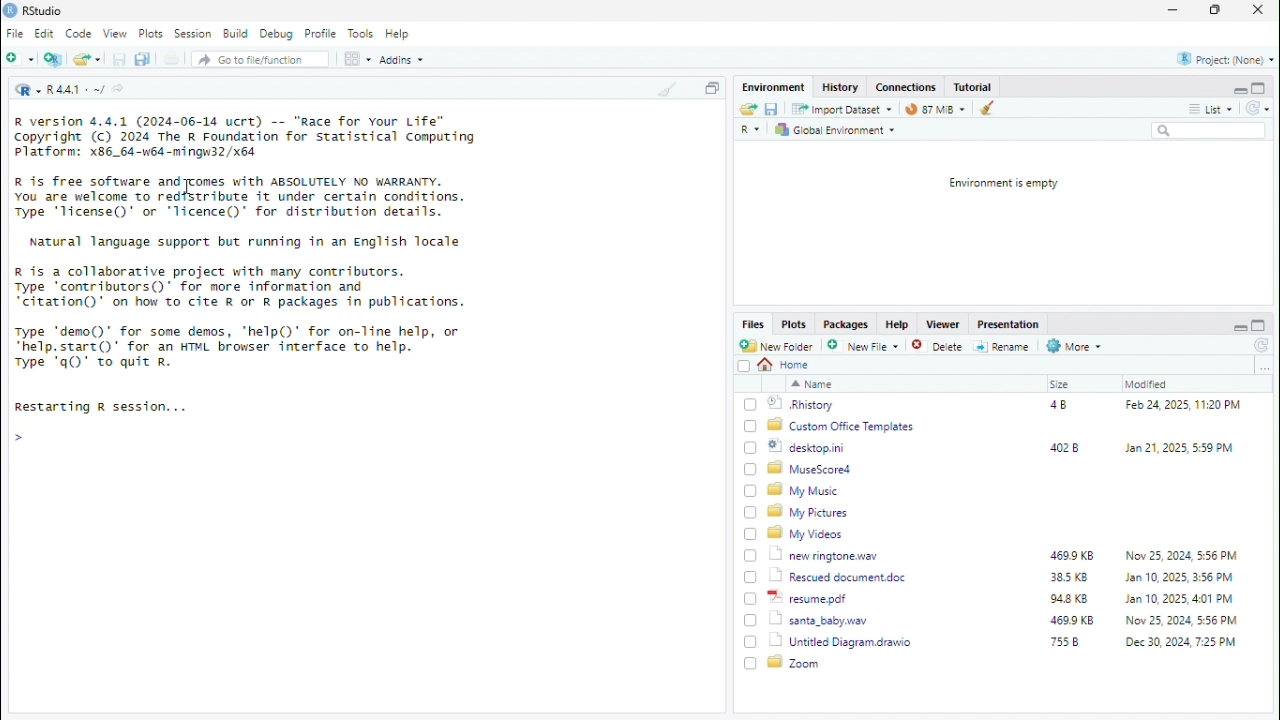 The height and width of the screenshot is (720, 1280). I want to click on Checkbox, so click(751, 642).